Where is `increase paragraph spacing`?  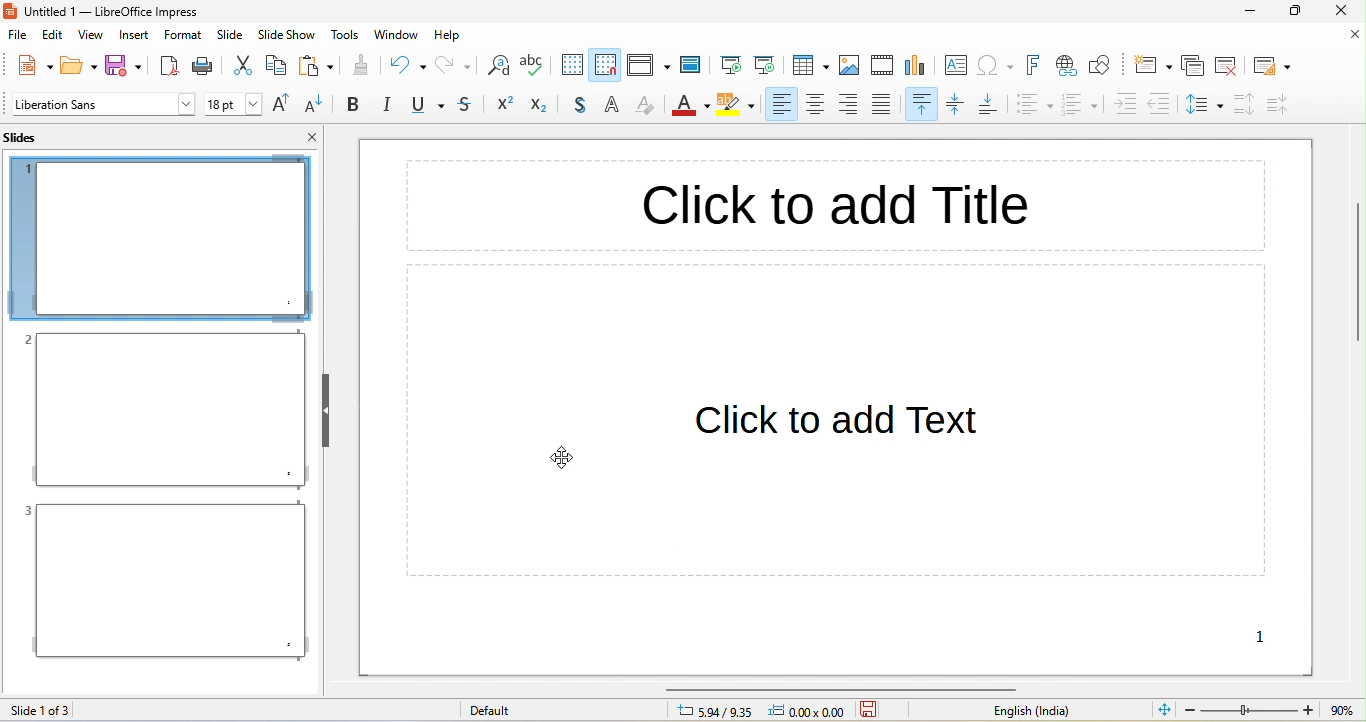 increase paragraph spacing is located at coordinates (1241, 105).